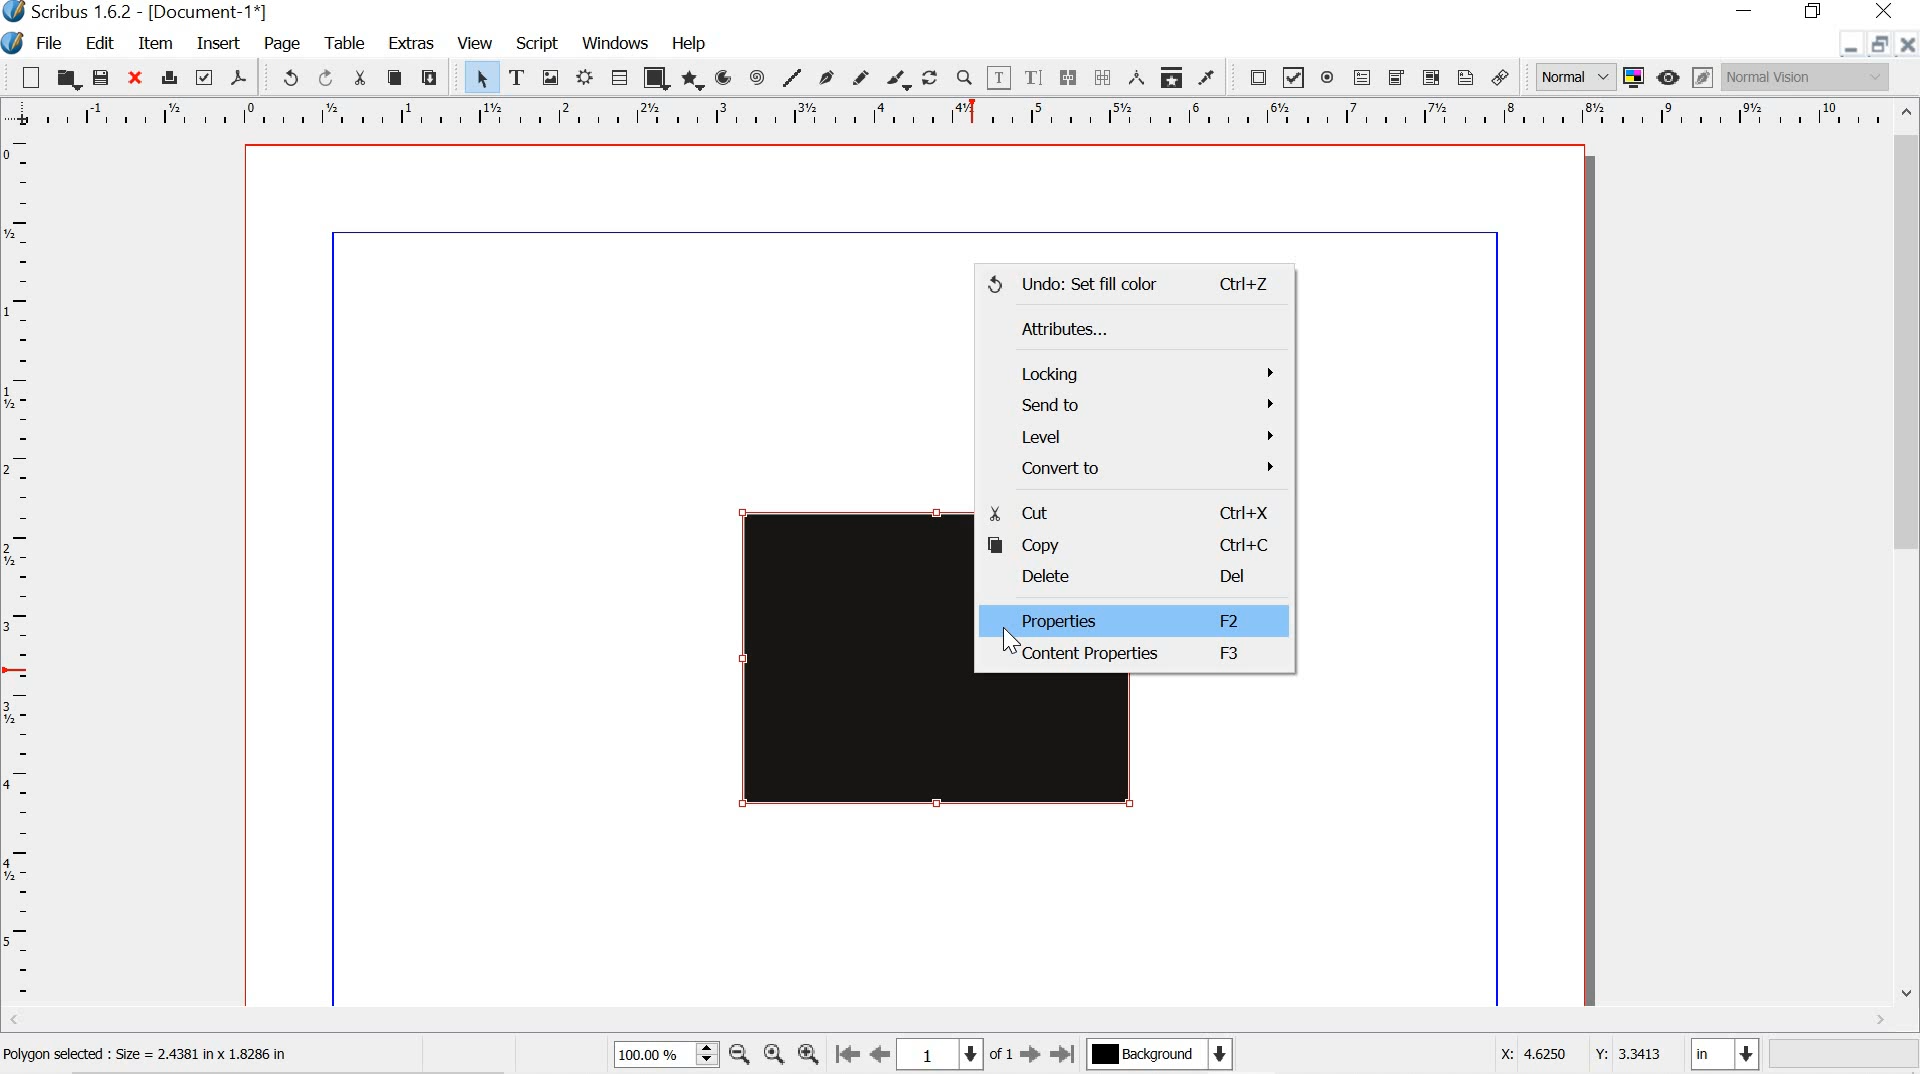 This screenshot has height=1074, width=1920. I want to click on restore down, so click(1816, 12).